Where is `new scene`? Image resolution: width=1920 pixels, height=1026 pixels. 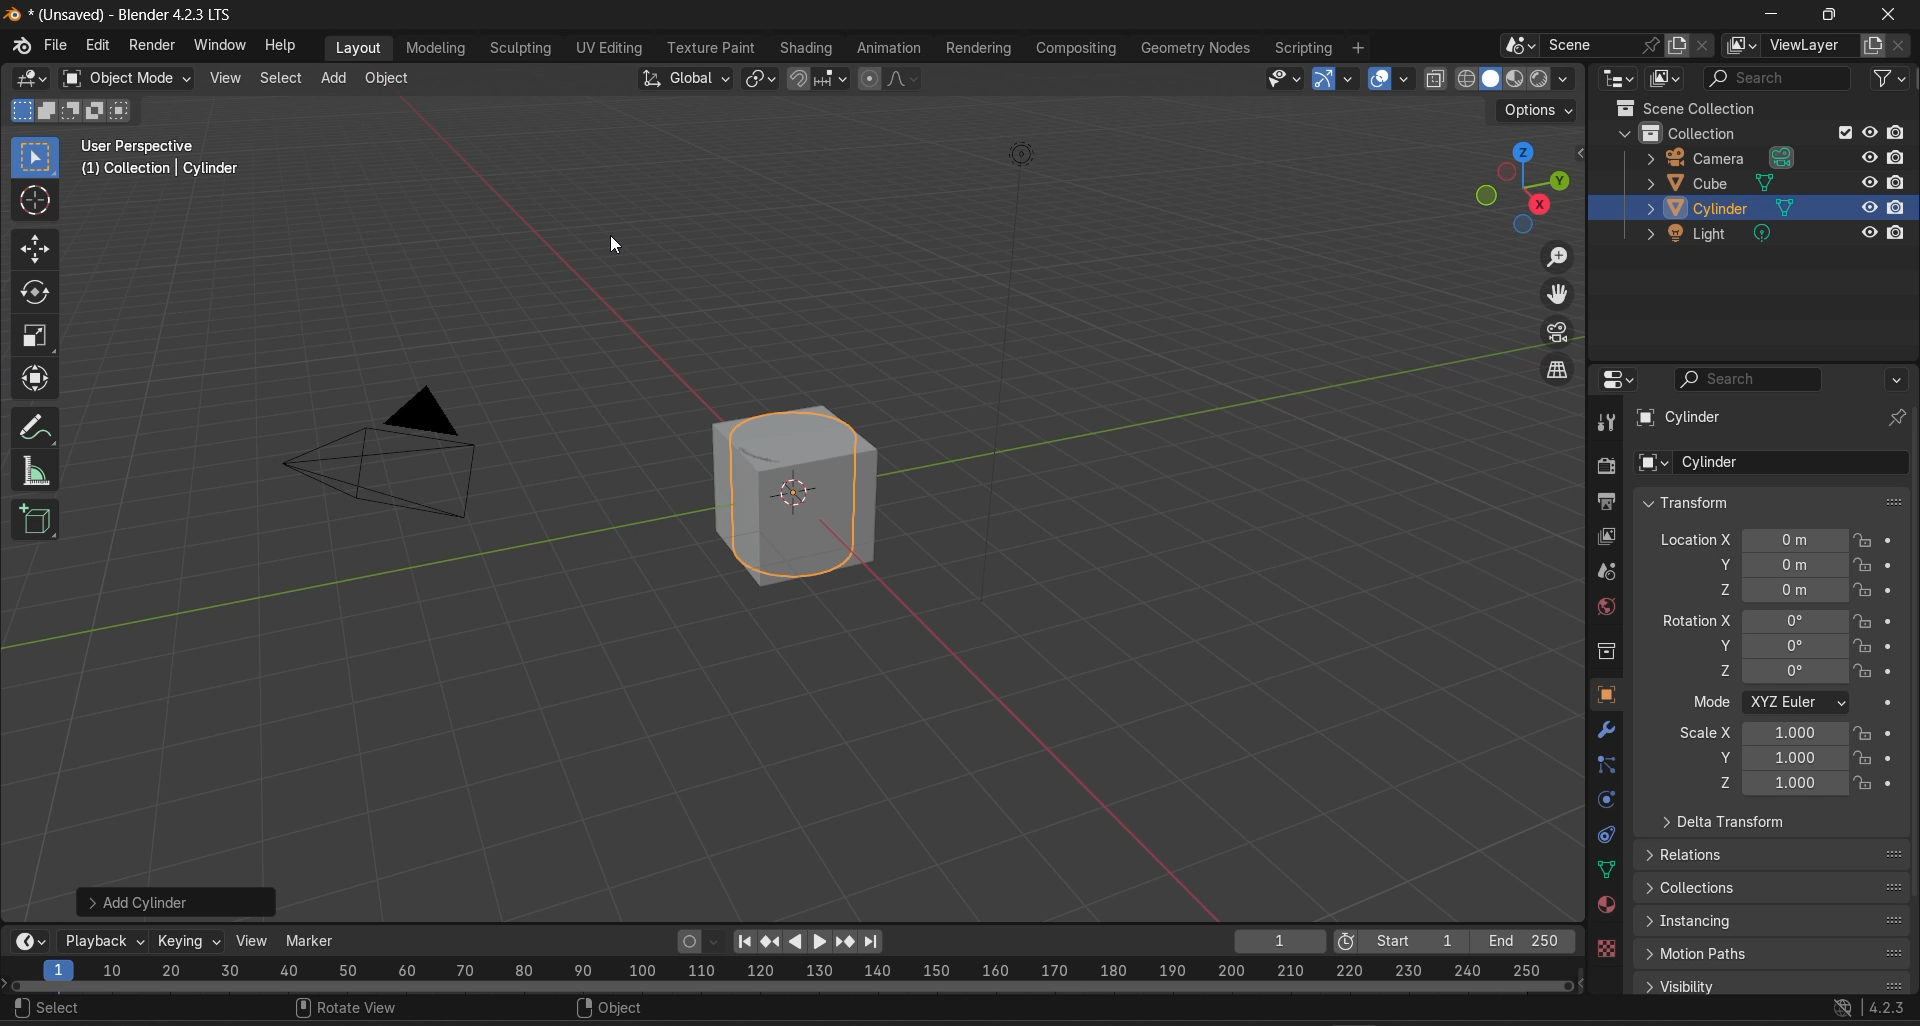 new scene is located at coordinates (1676, 45).